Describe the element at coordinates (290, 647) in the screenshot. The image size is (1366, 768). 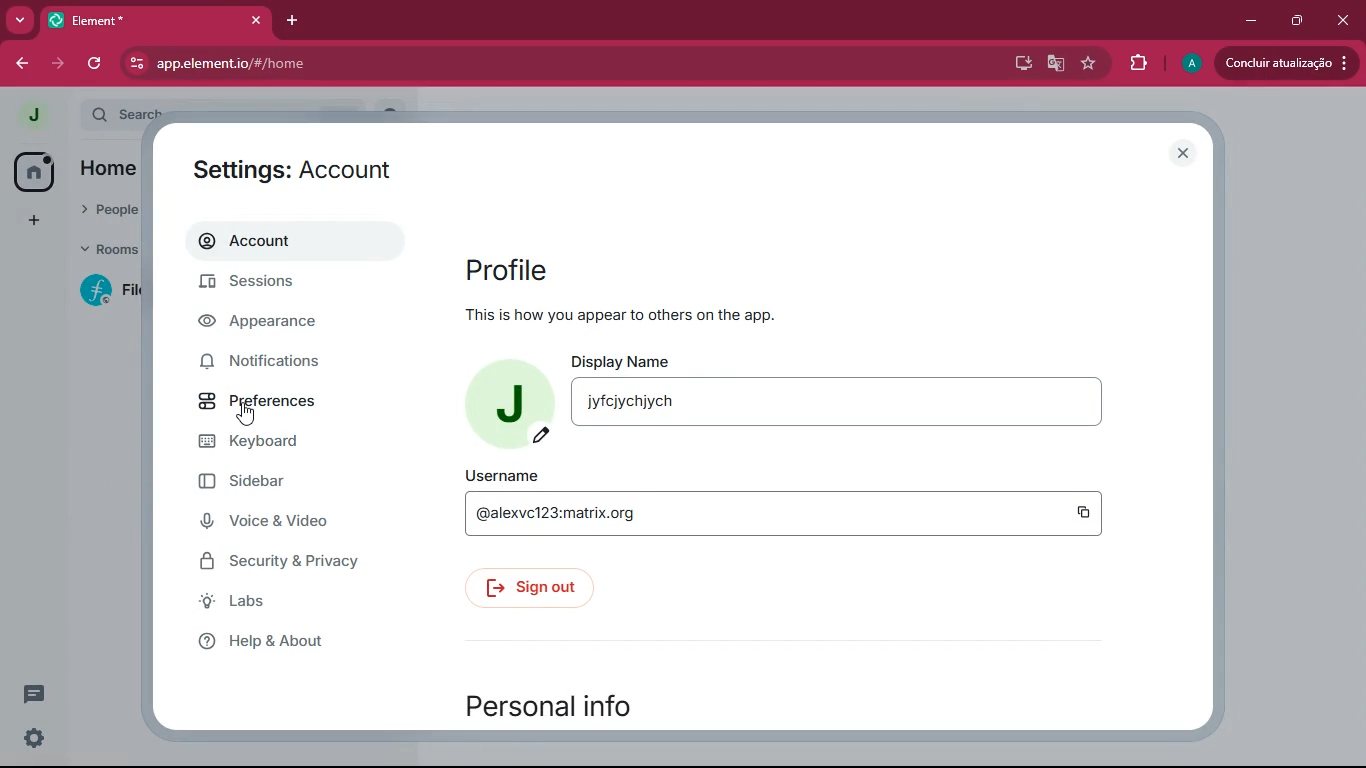
I see `help` at that location.